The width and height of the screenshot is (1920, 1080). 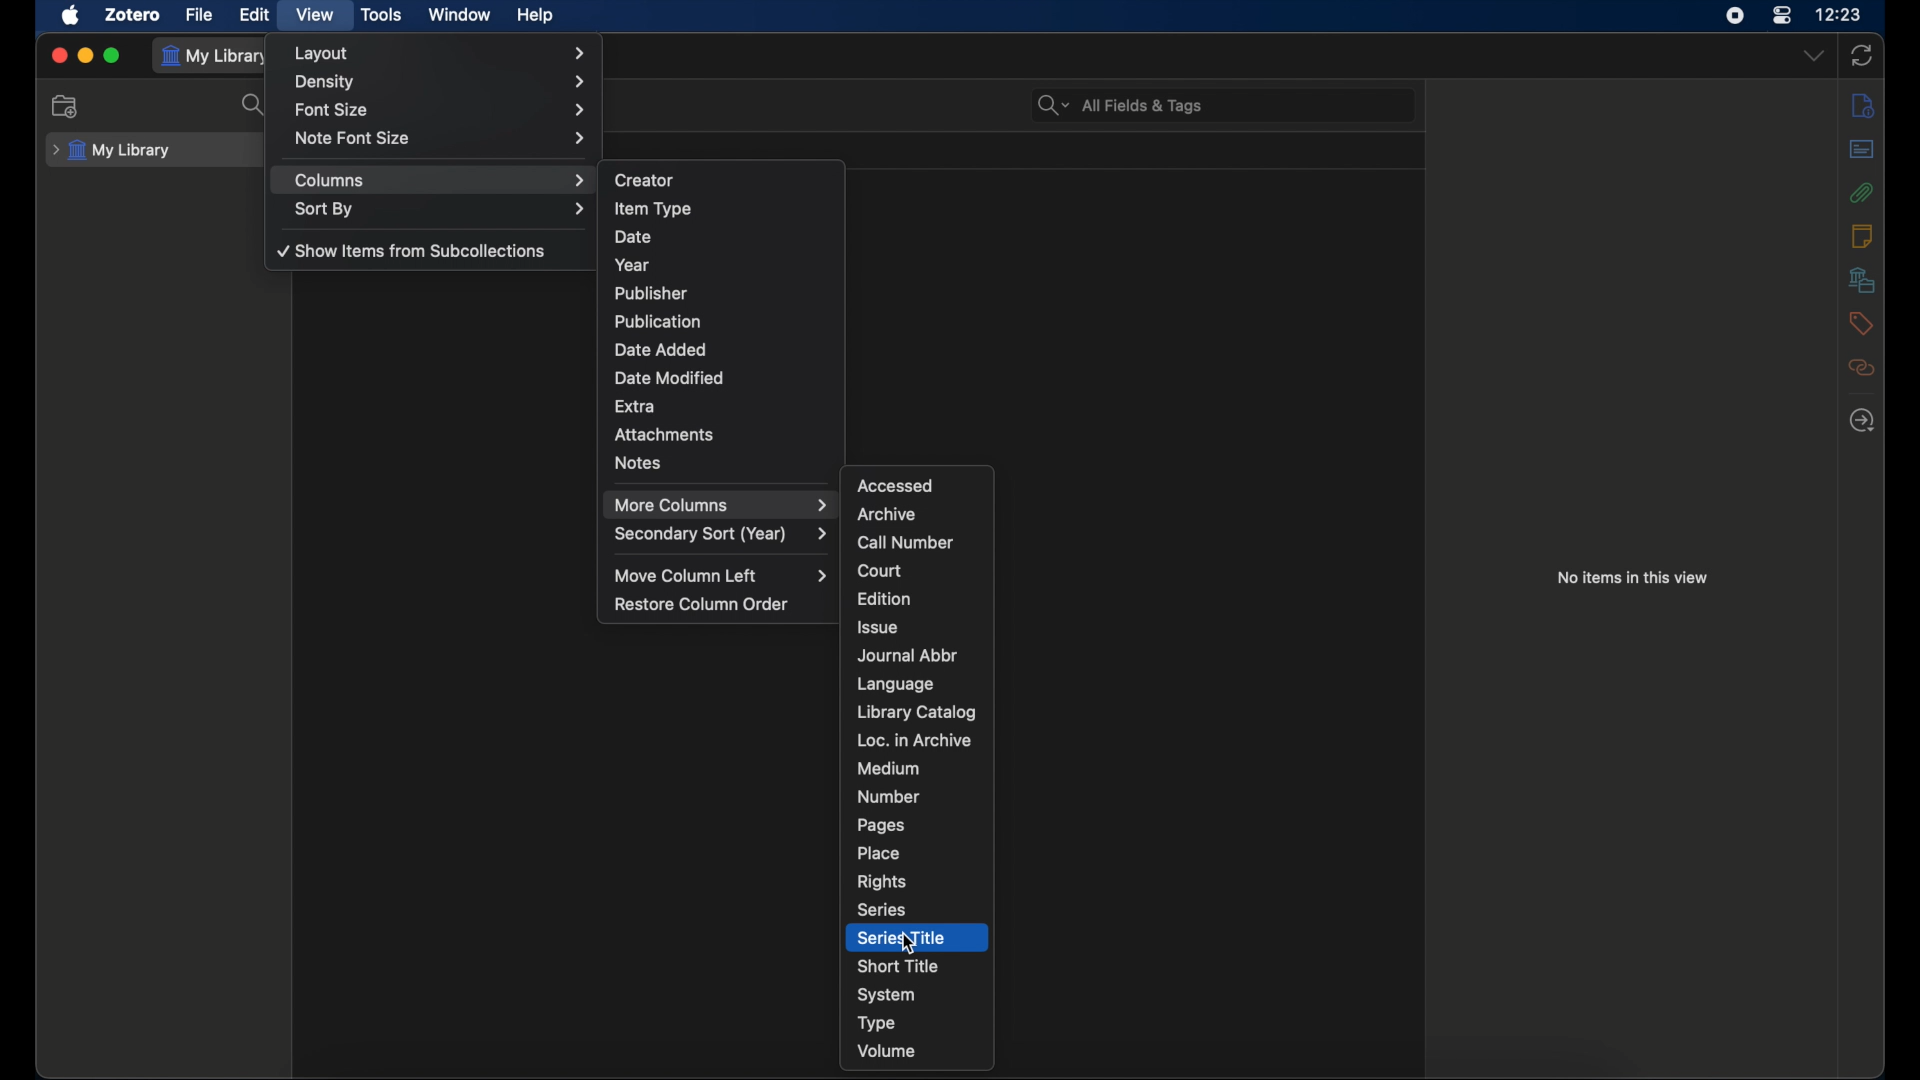 I want to click on search bar, so click(x=1120, y=105).